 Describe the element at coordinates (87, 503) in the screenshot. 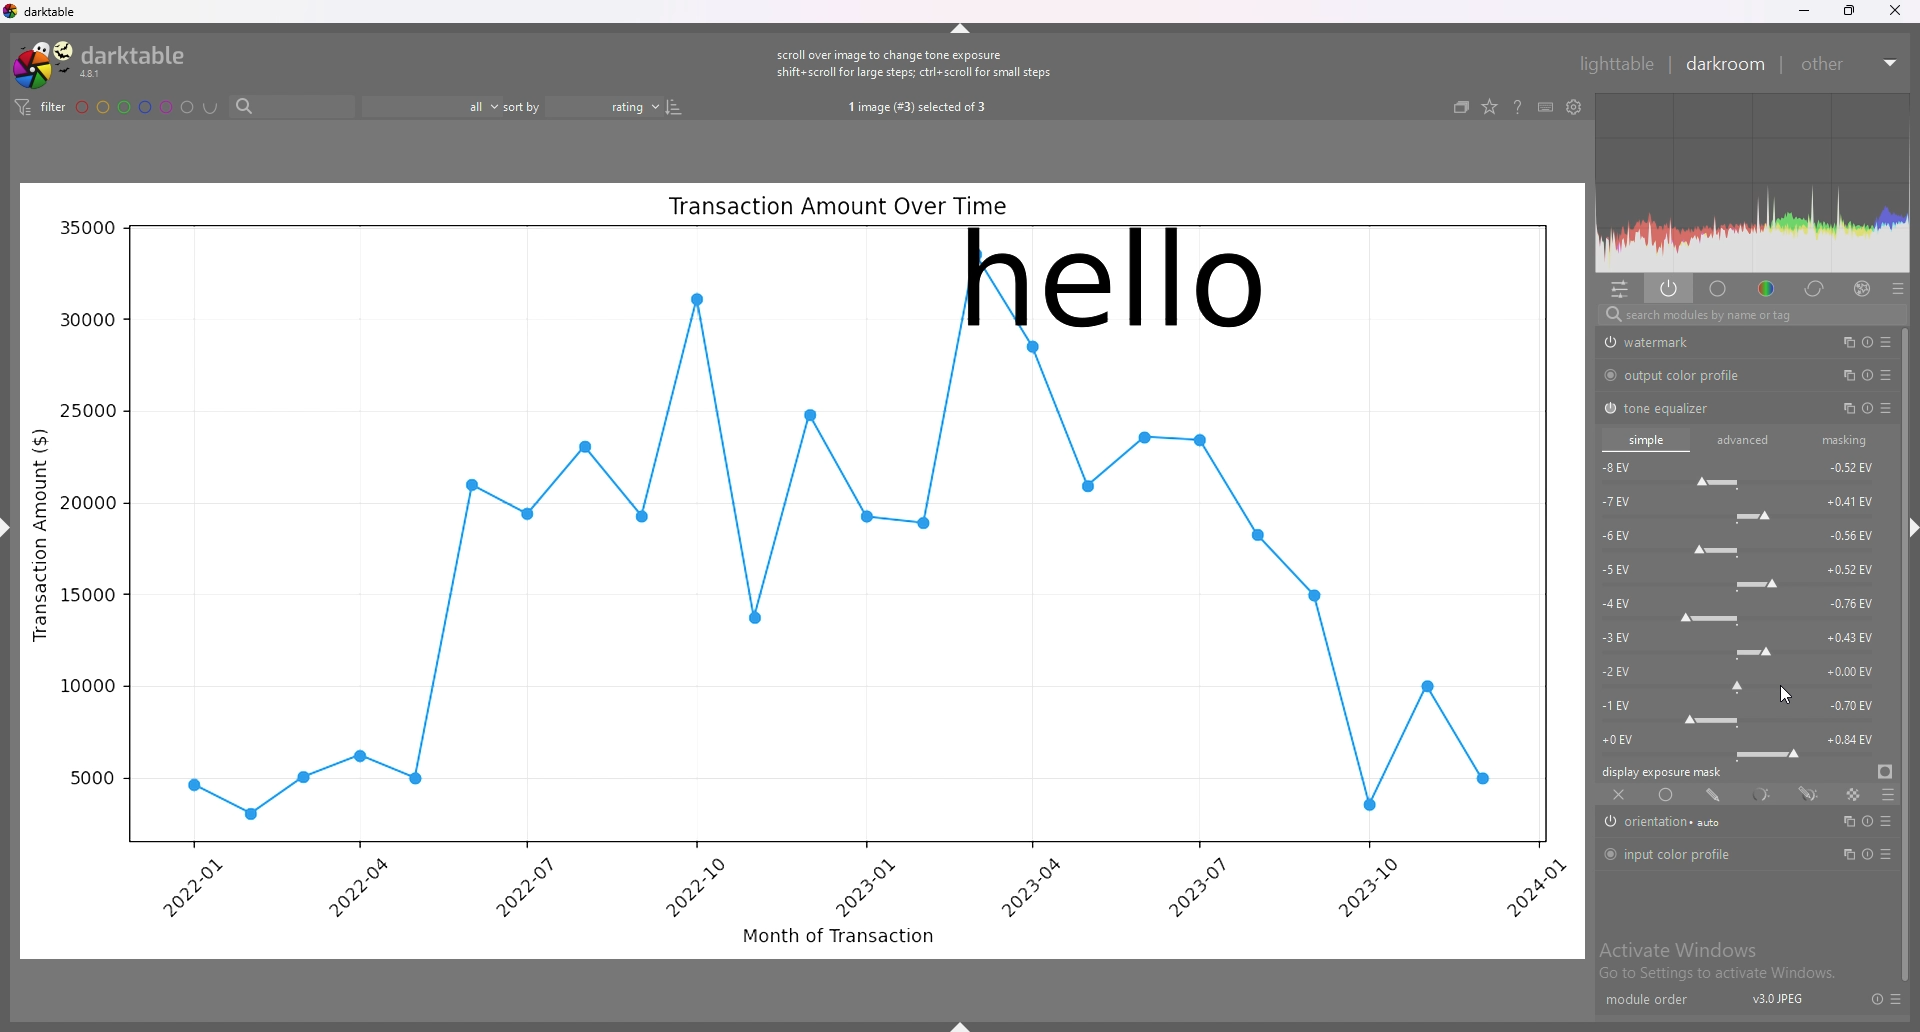

I see `20000` at that location.